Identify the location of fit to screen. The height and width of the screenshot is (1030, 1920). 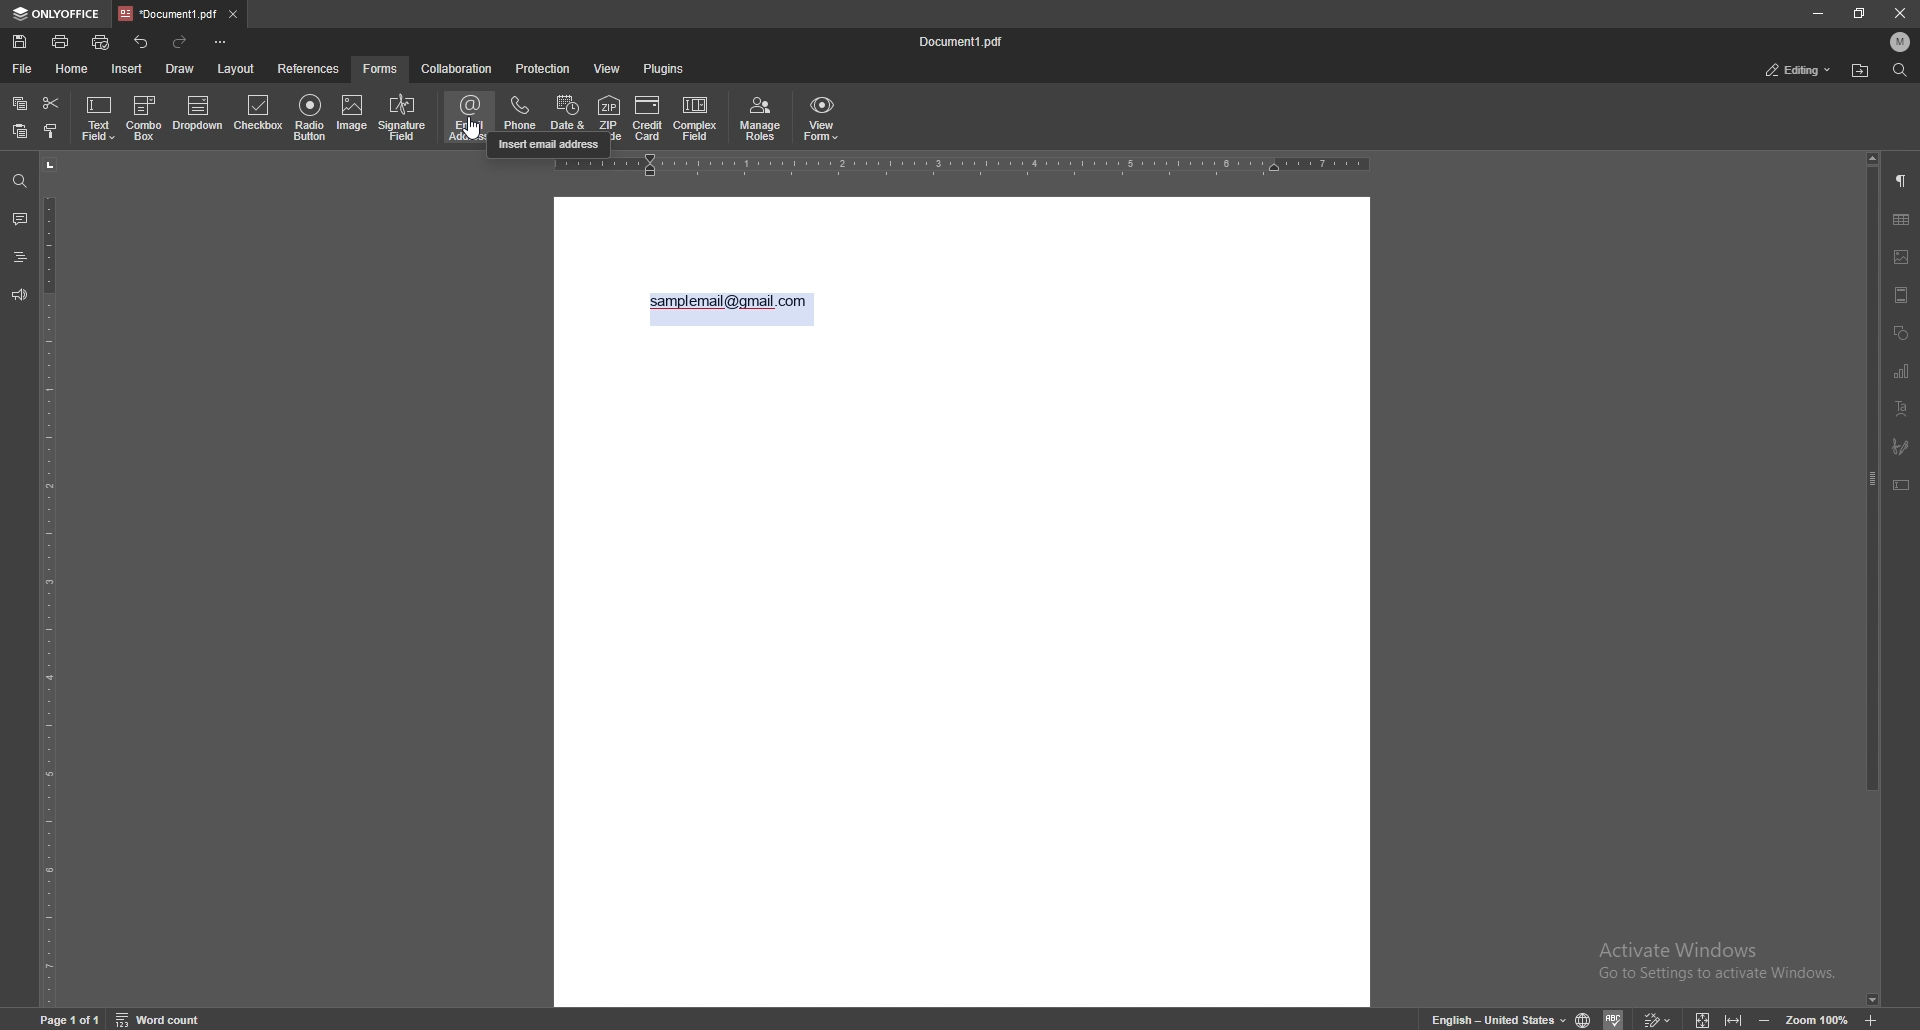
(1707, 1018).